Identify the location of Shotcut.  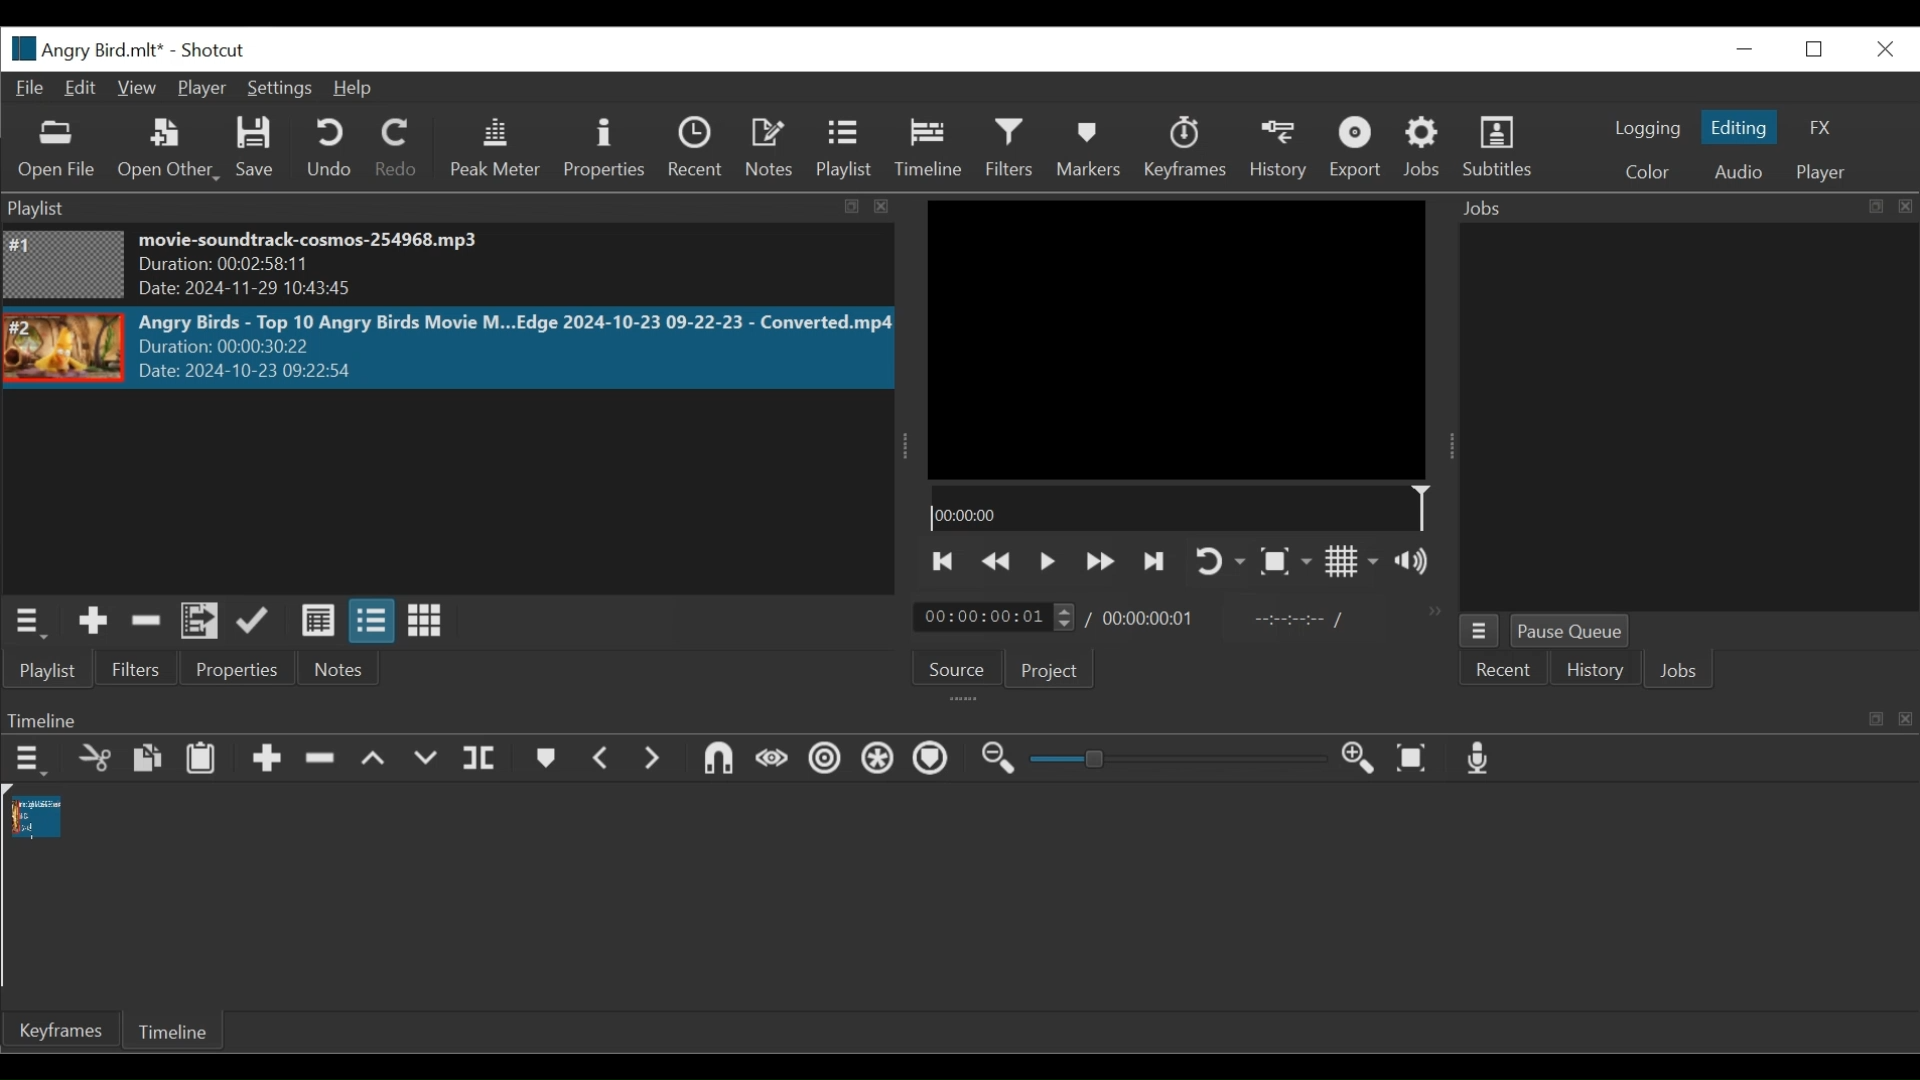
(217, 50).